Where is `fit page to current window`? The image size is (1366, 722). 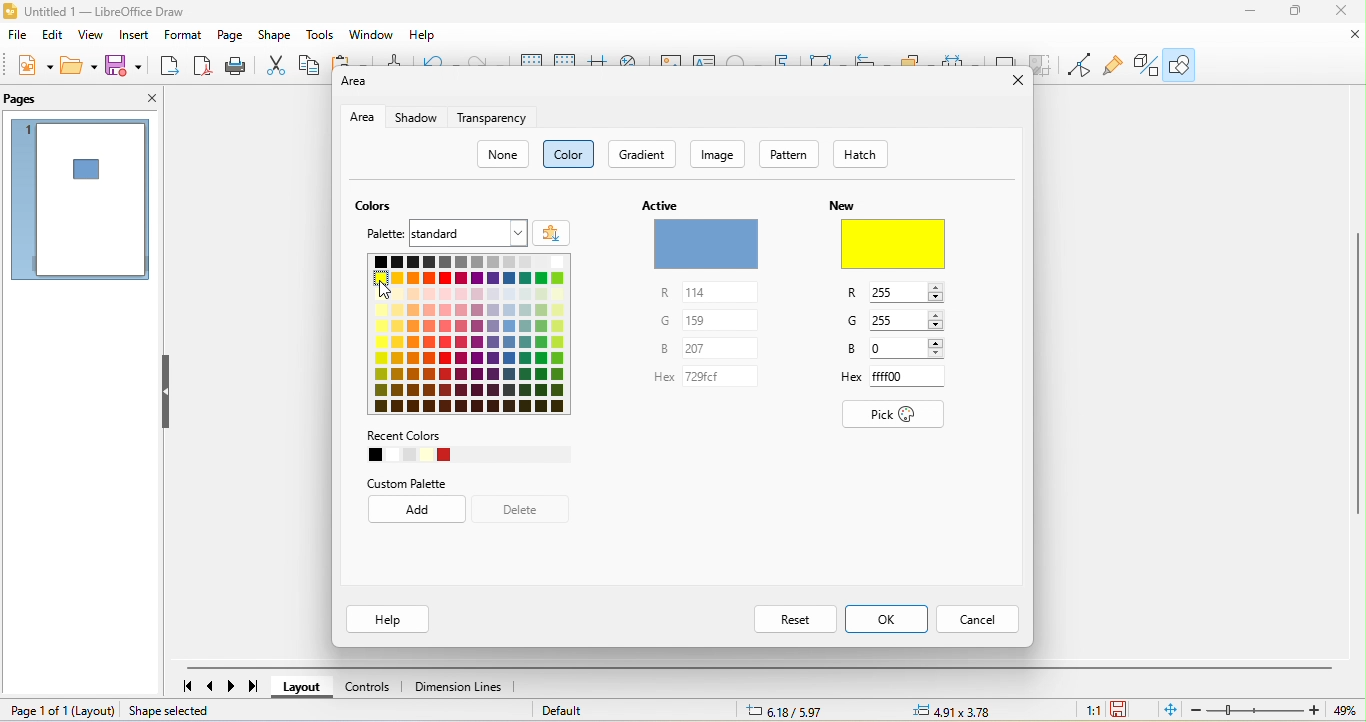
fit page to current window is located at coordinates (1167, 711).